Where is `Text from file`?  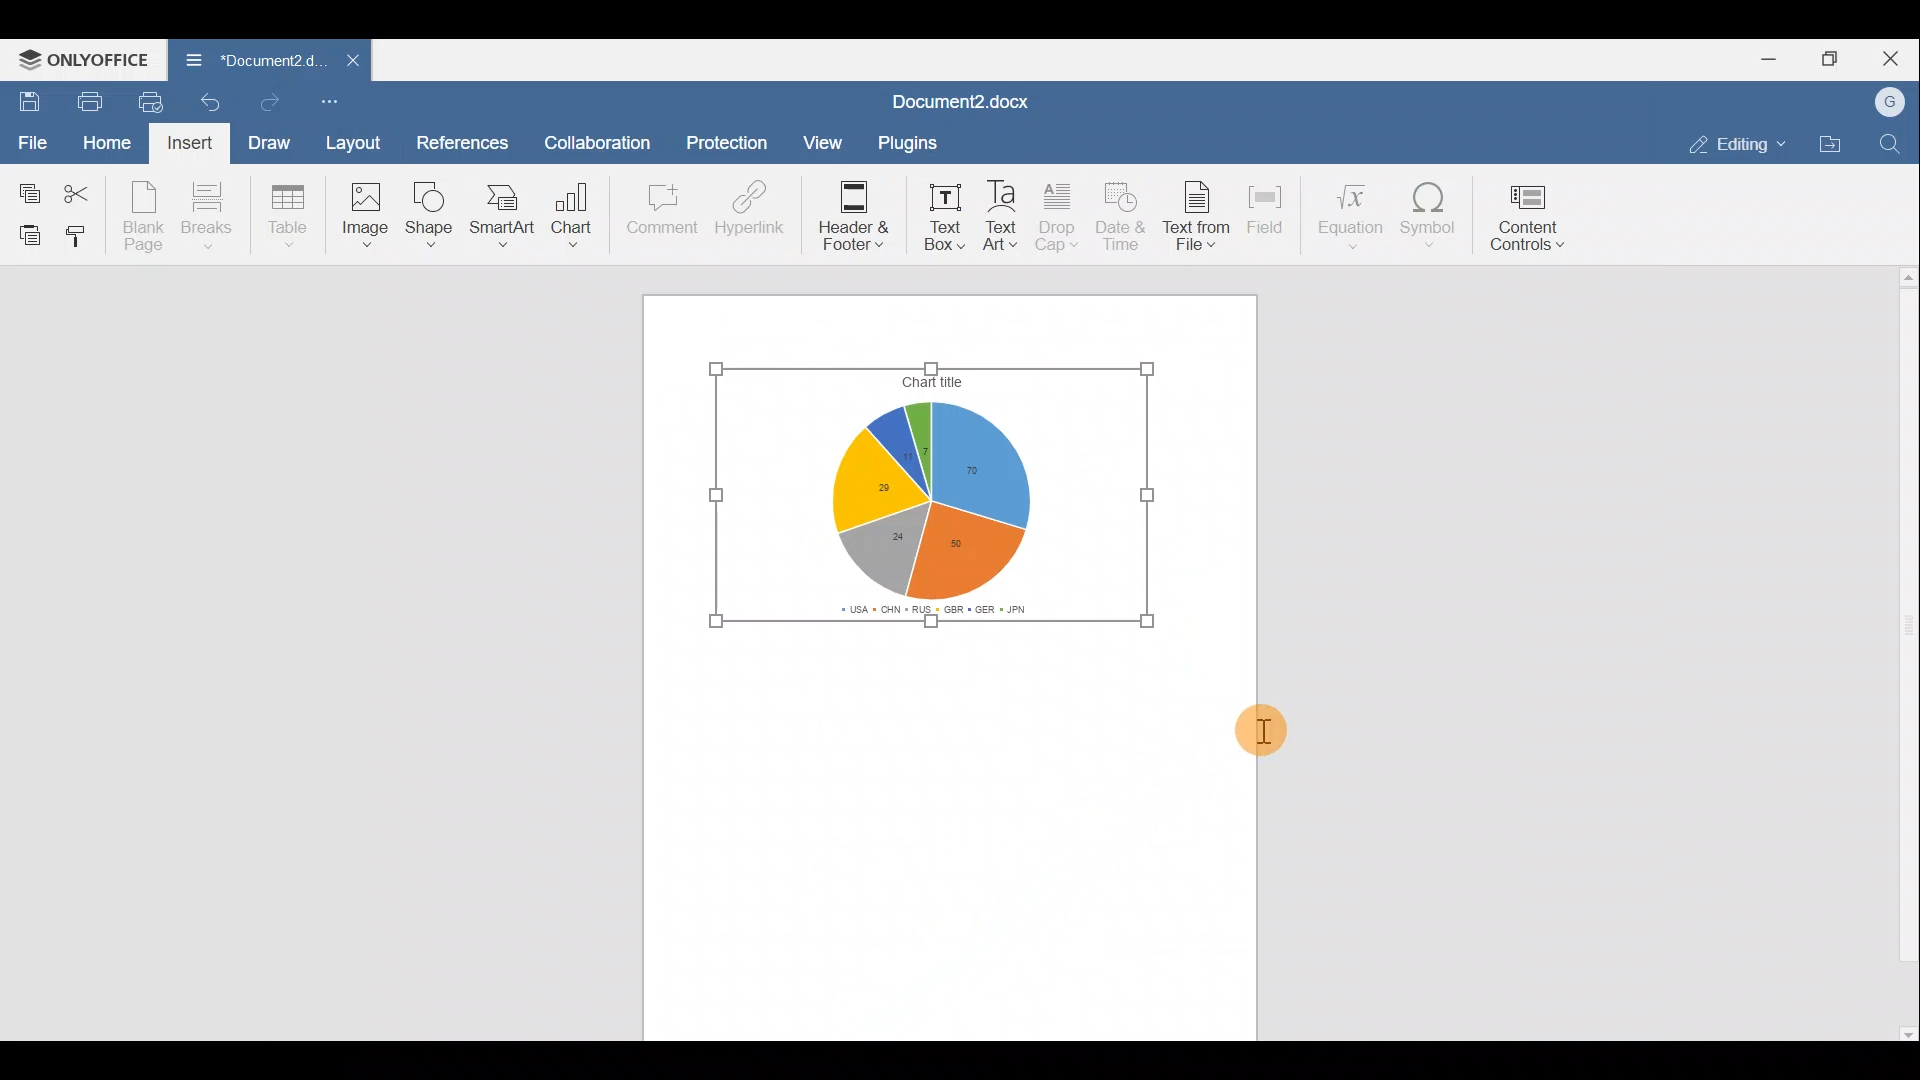
Text from file is located at coordinates (1199, 212).